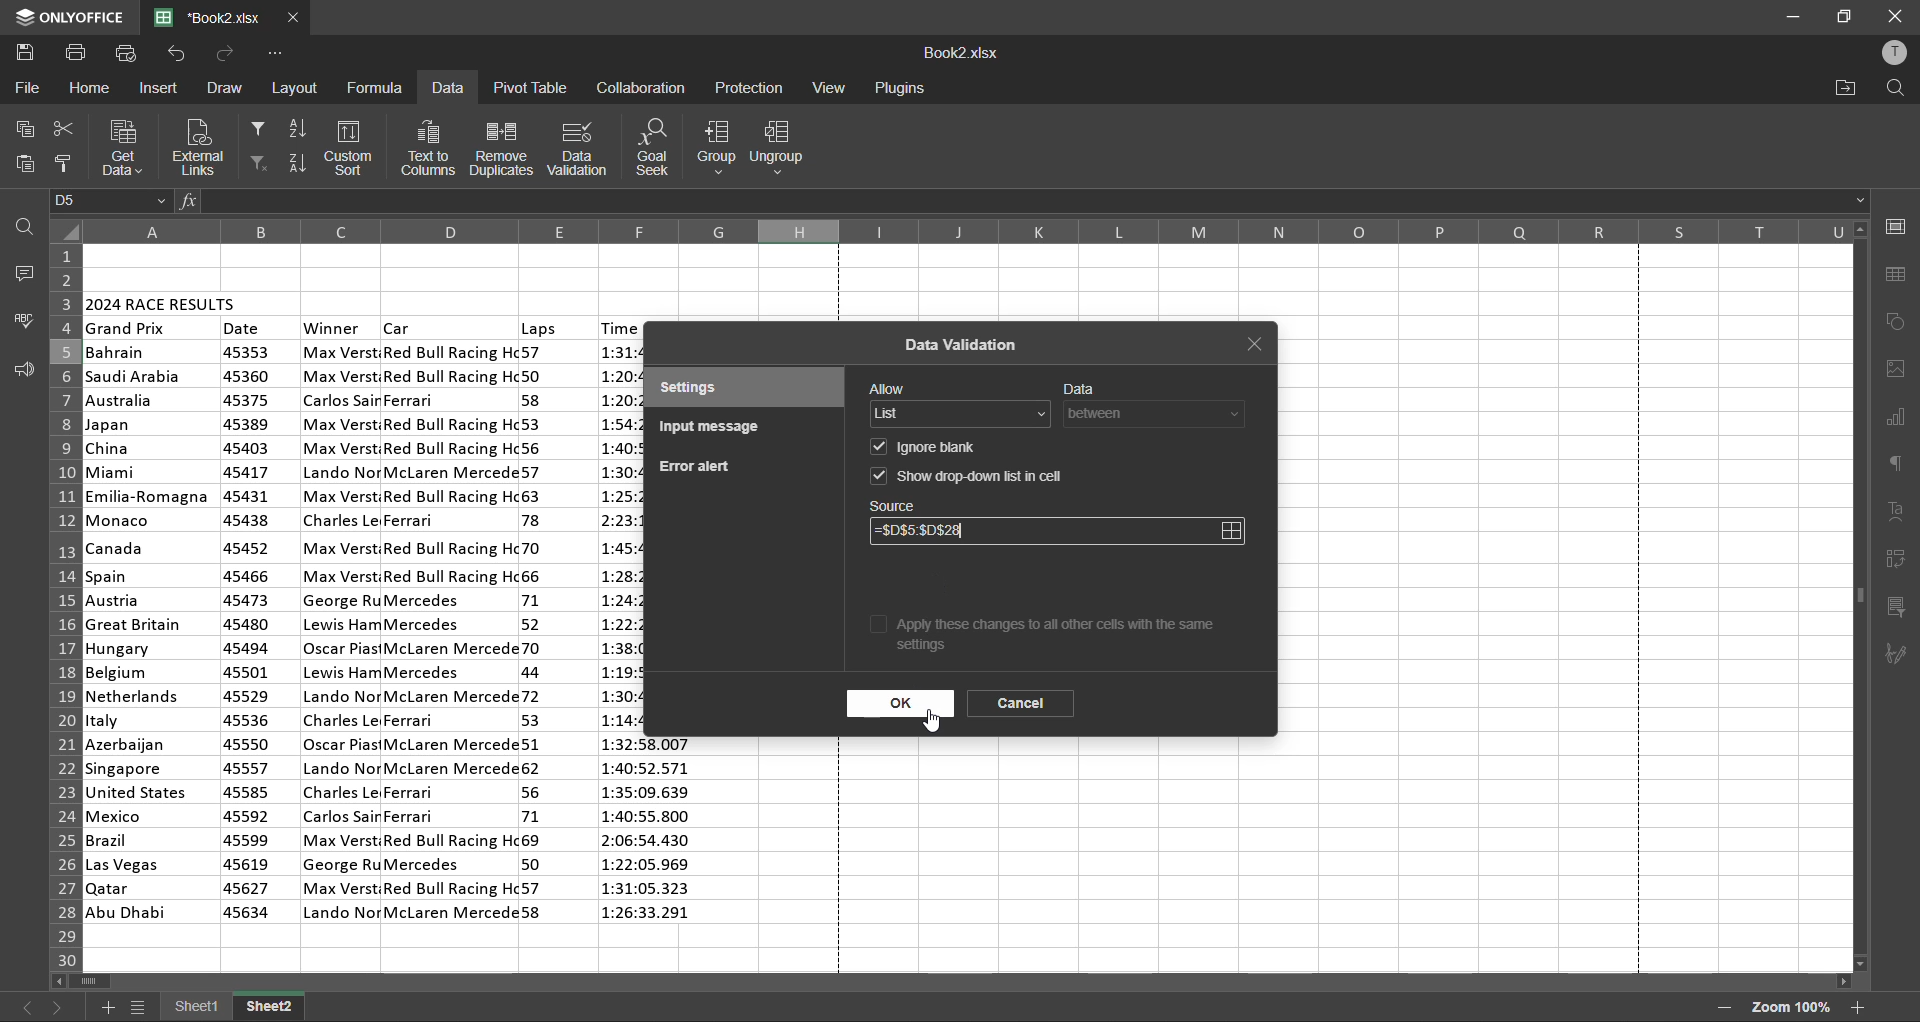 This screenshot has width=1920, height=1022. I want to click on profile, so click(1893, 56).